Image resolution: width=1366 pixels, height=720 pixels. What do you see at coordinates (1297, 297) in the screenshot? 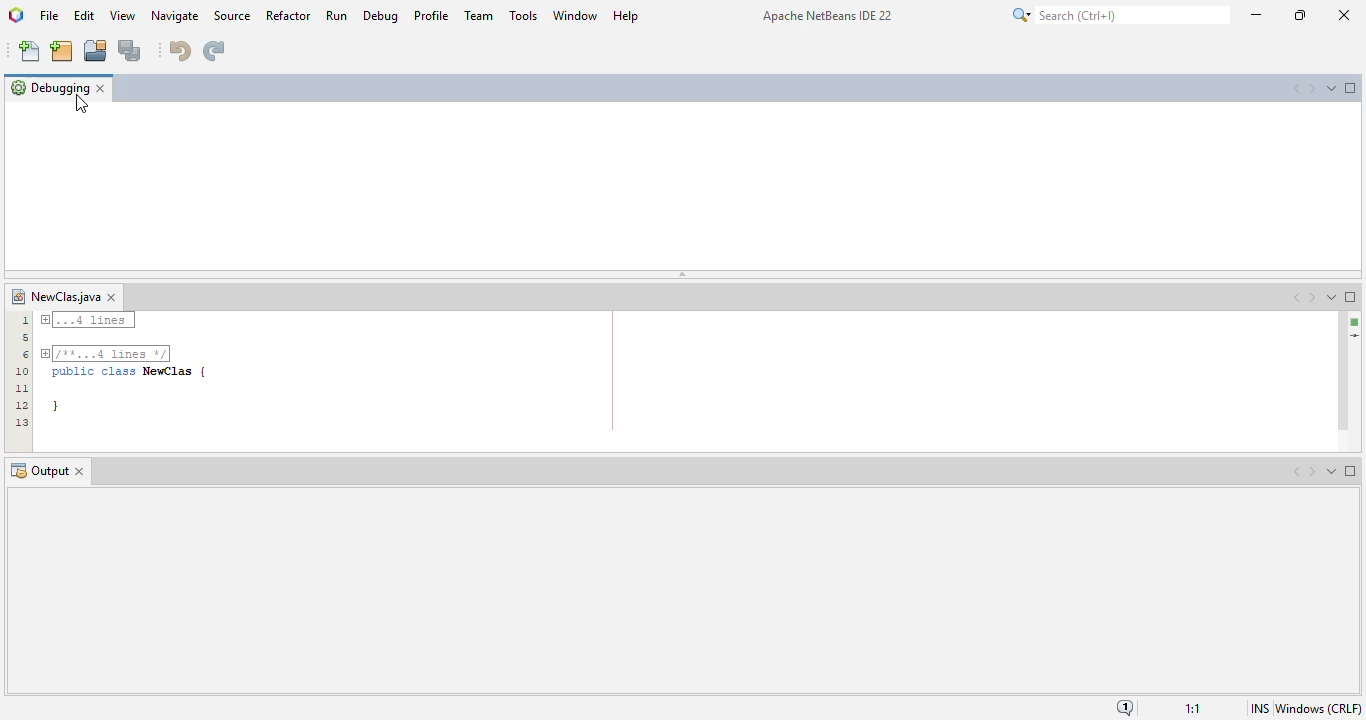
I see `scroll documents left` at bounding box center [1297, 297].